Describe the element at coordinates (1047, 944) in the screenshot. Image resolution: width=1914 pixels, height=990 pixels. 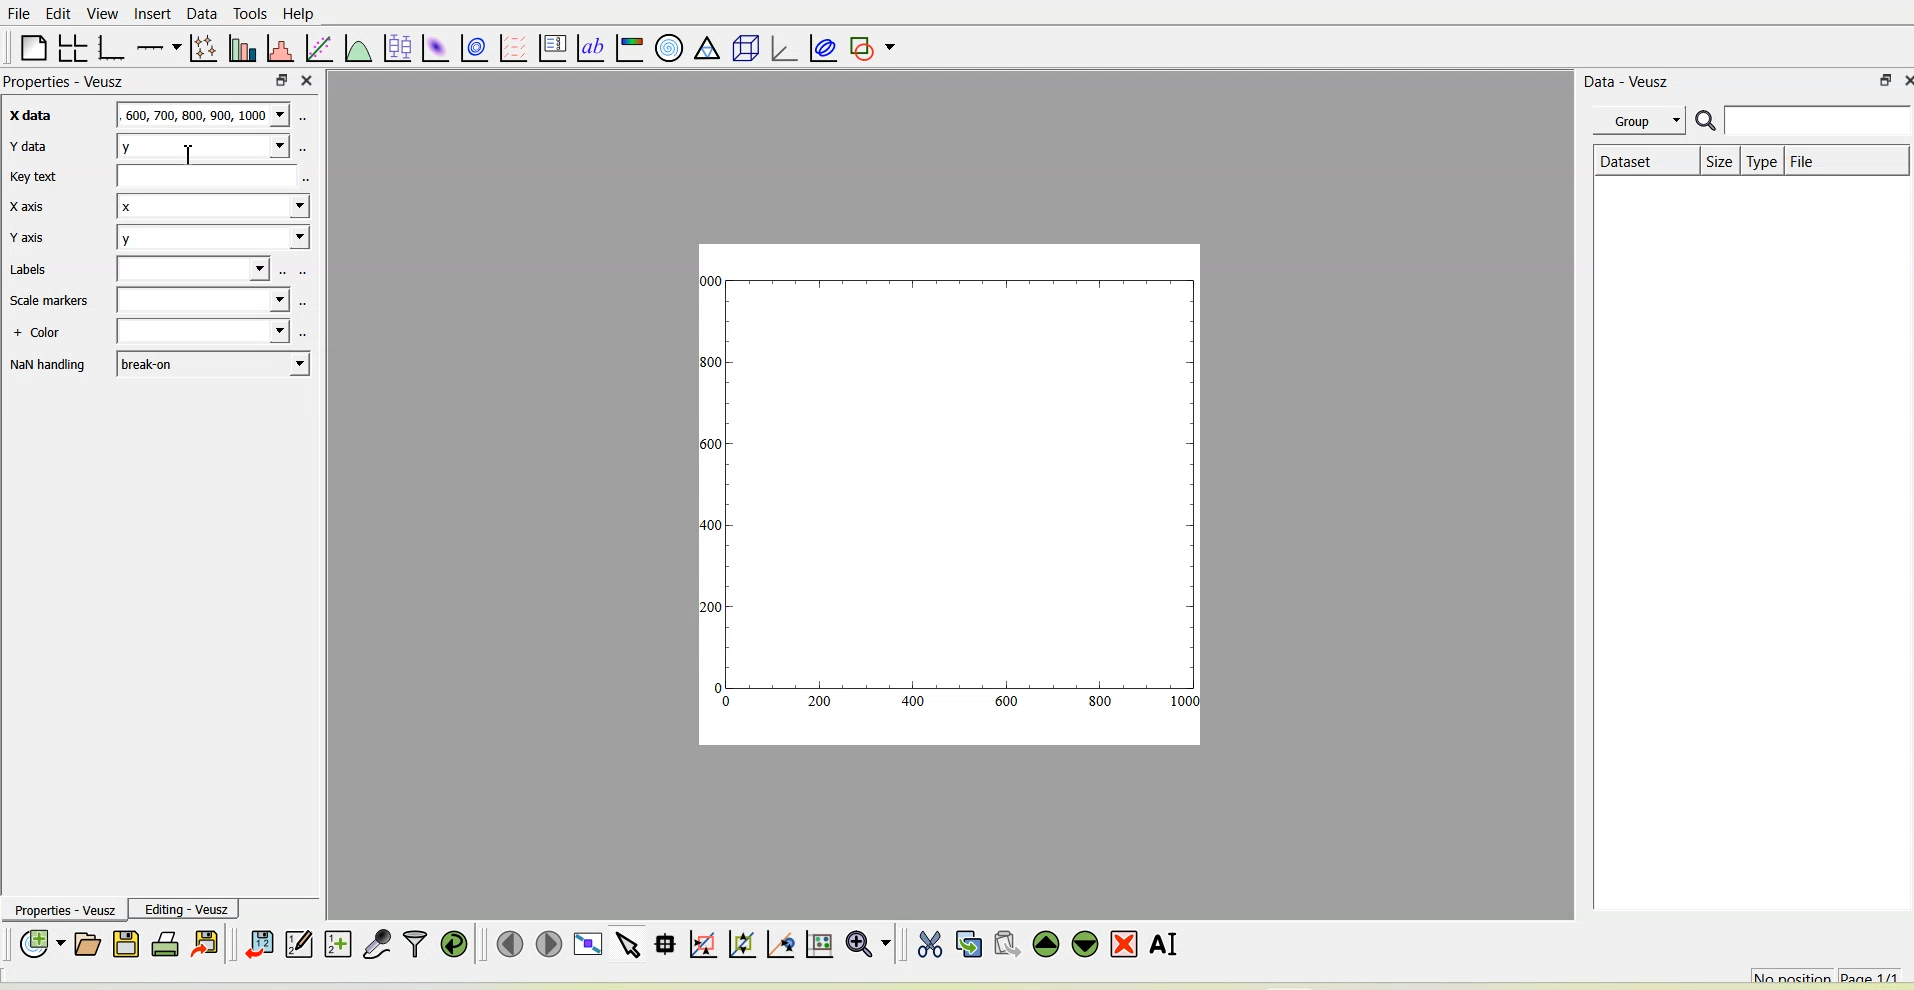
I see `Move the selected widget up` at that location.